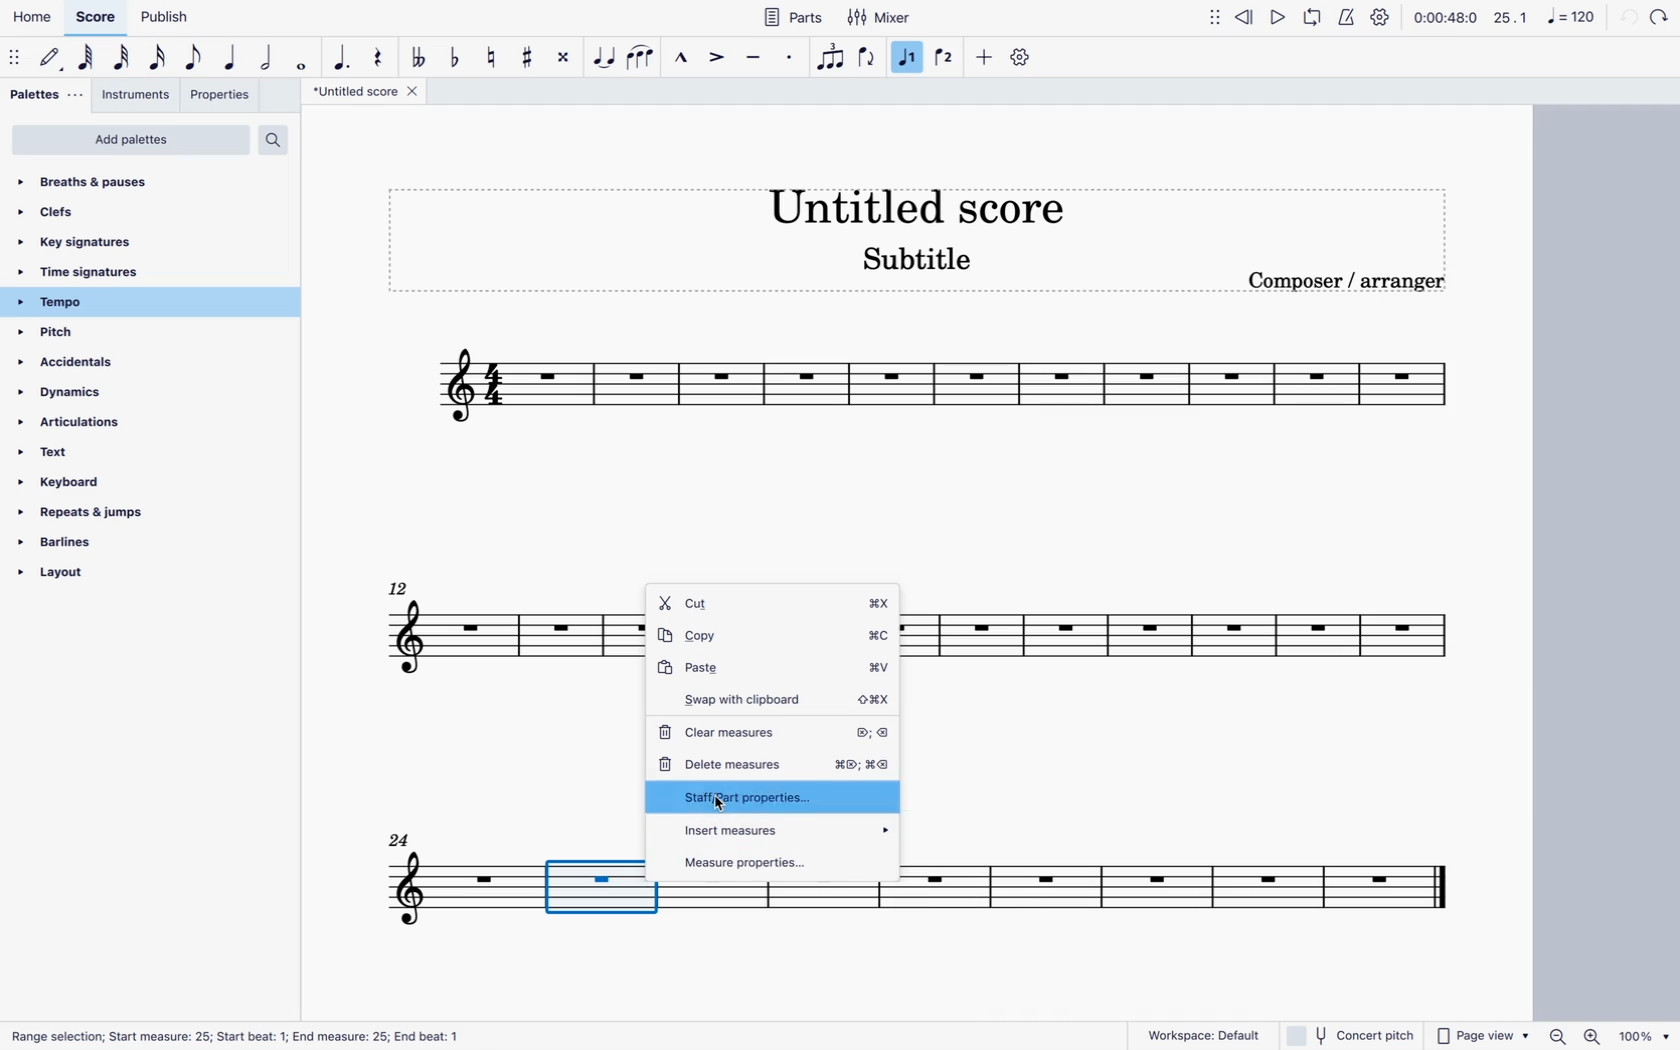 This screenshot has width=1680, height=1050. I want to click on paste, so click(775, 670).